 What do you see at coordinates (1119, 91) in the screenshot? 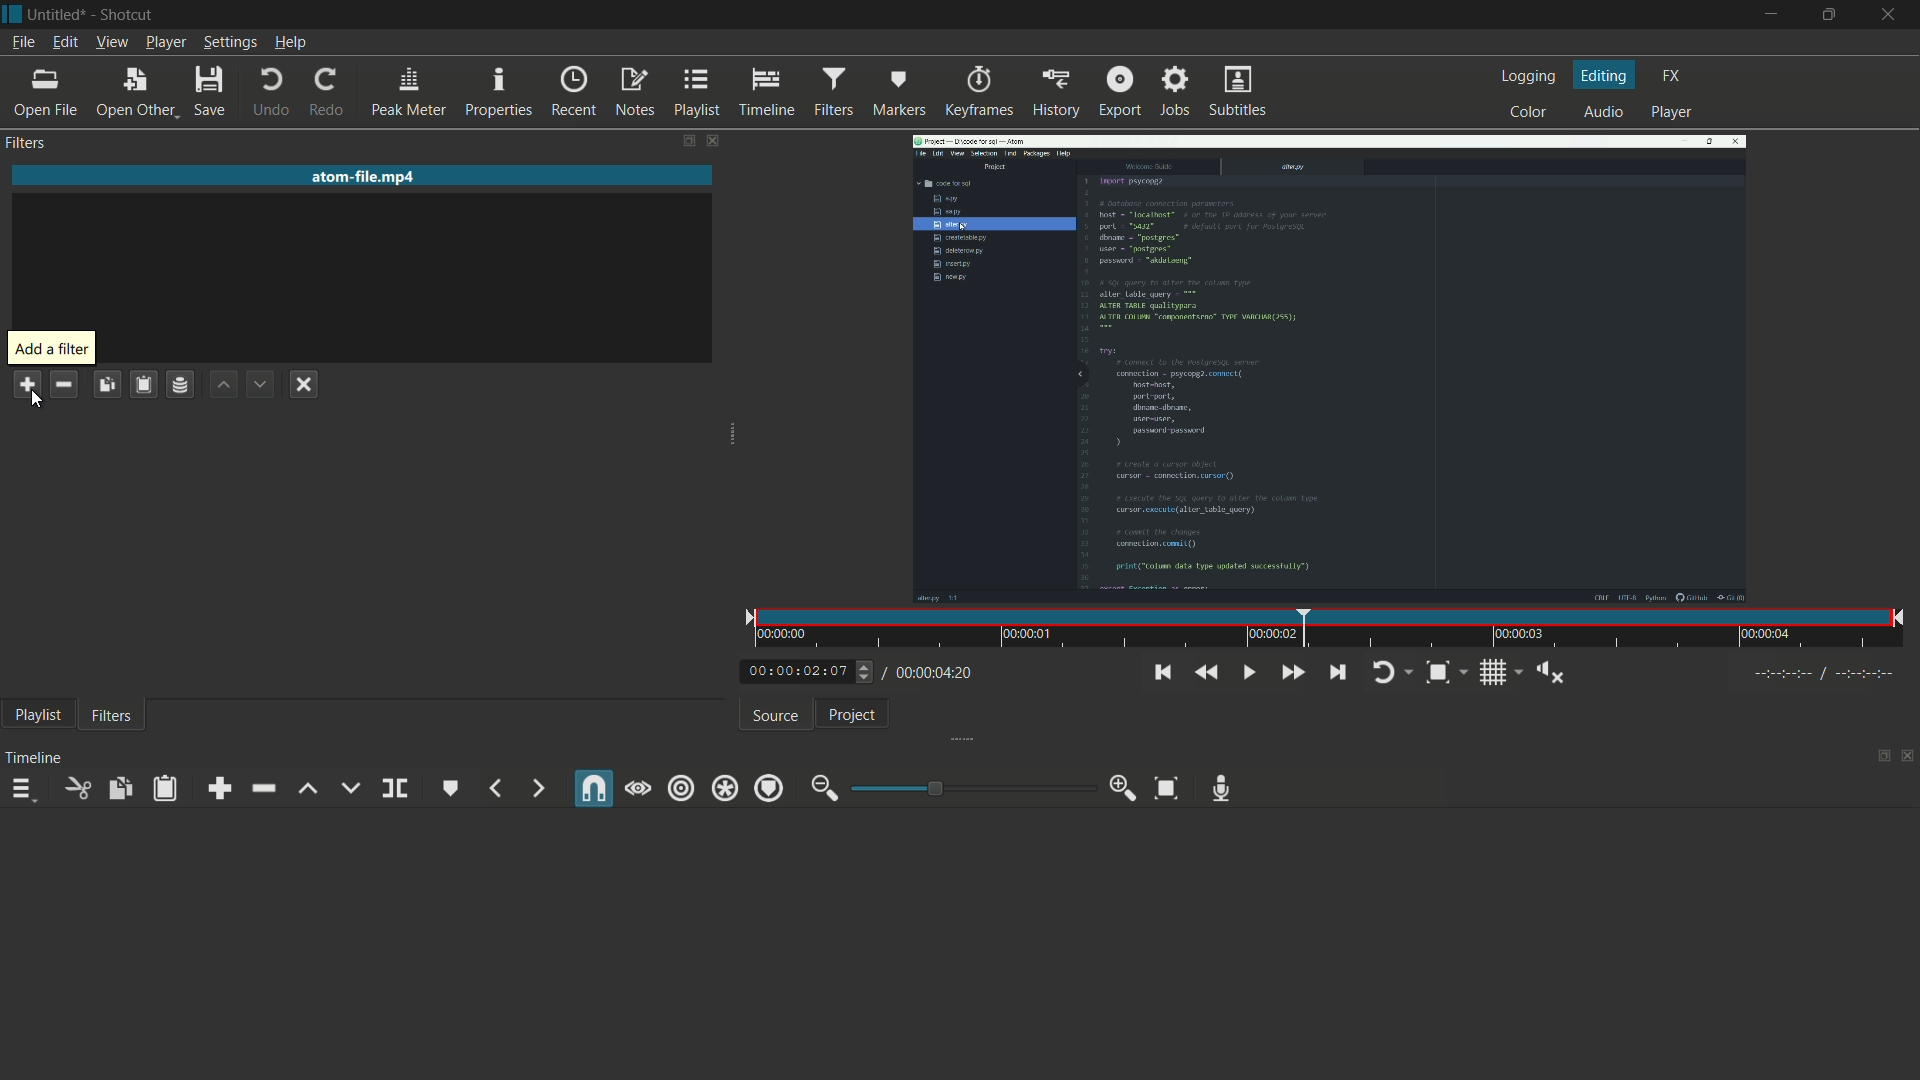
I see `export` at bounding box center [1119, 91].